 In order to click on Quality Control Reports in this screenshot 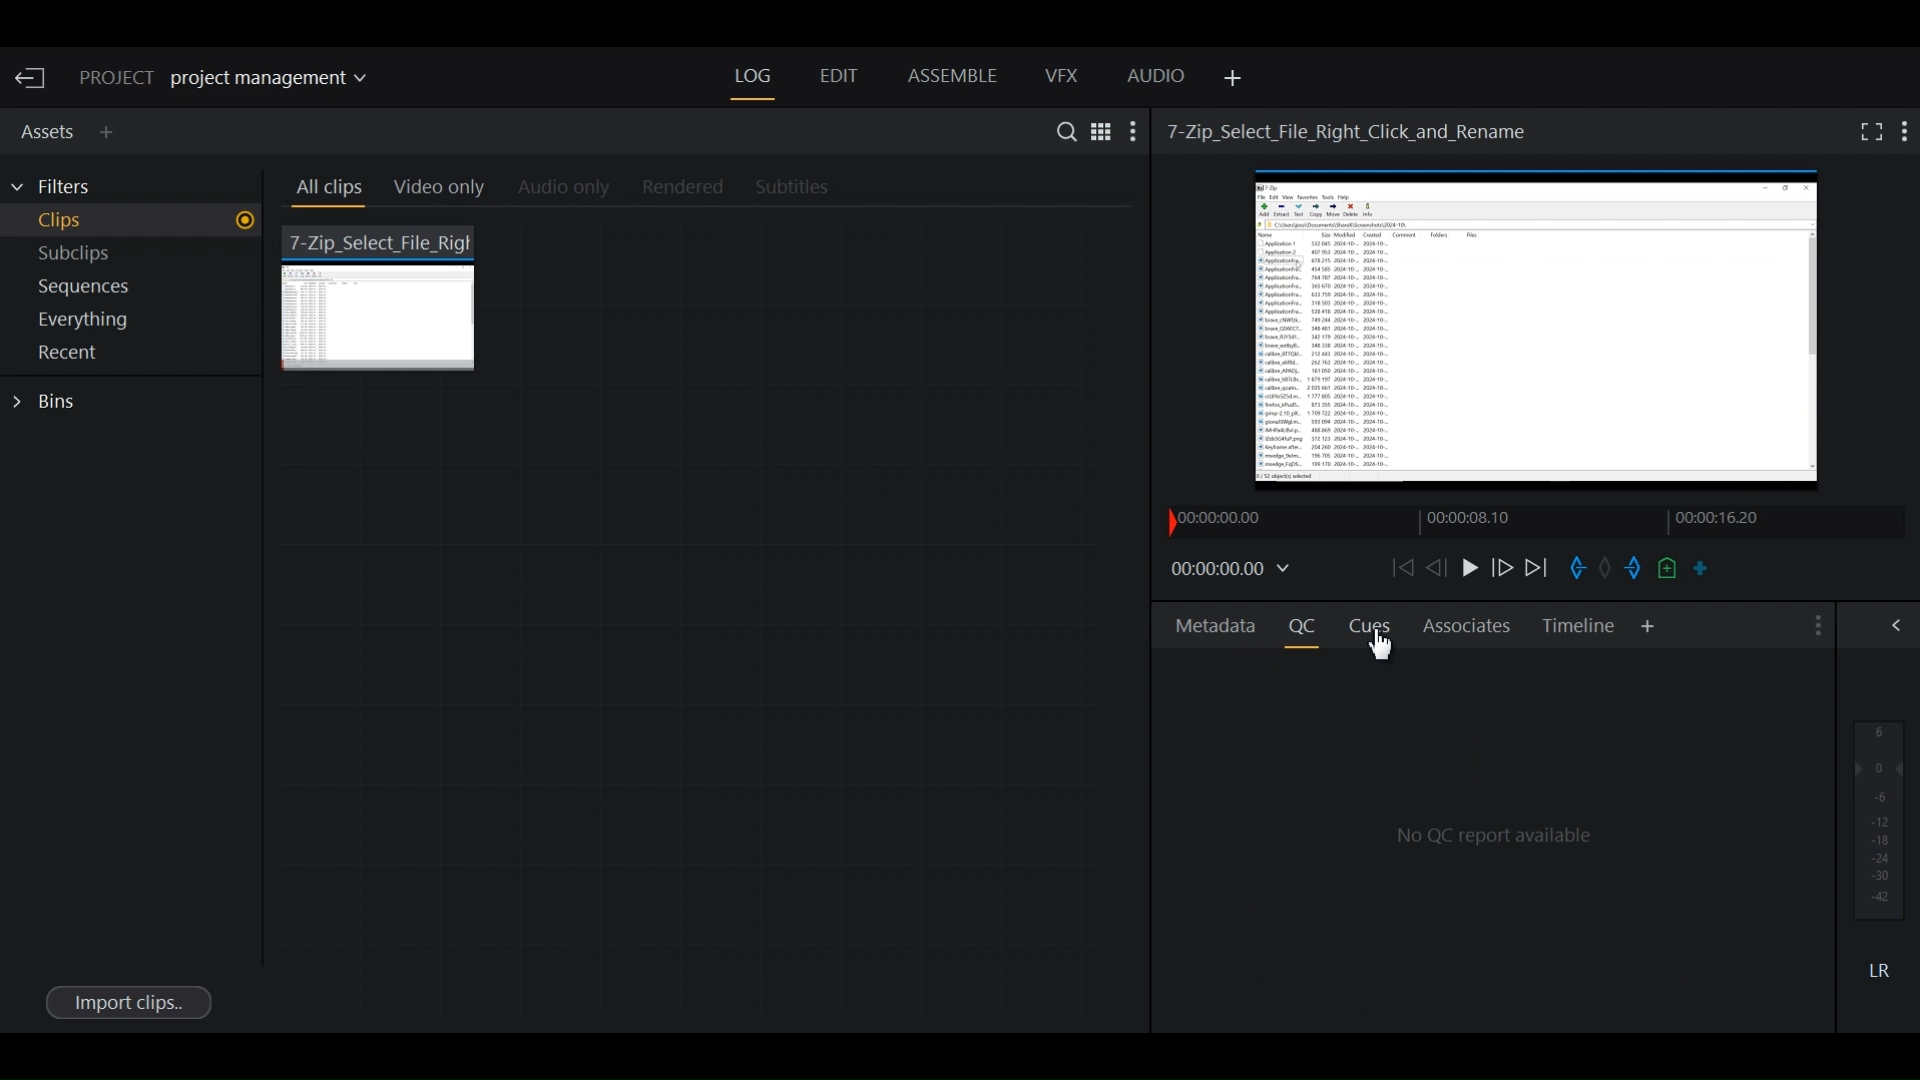, I will do `click(1497, 840)`.